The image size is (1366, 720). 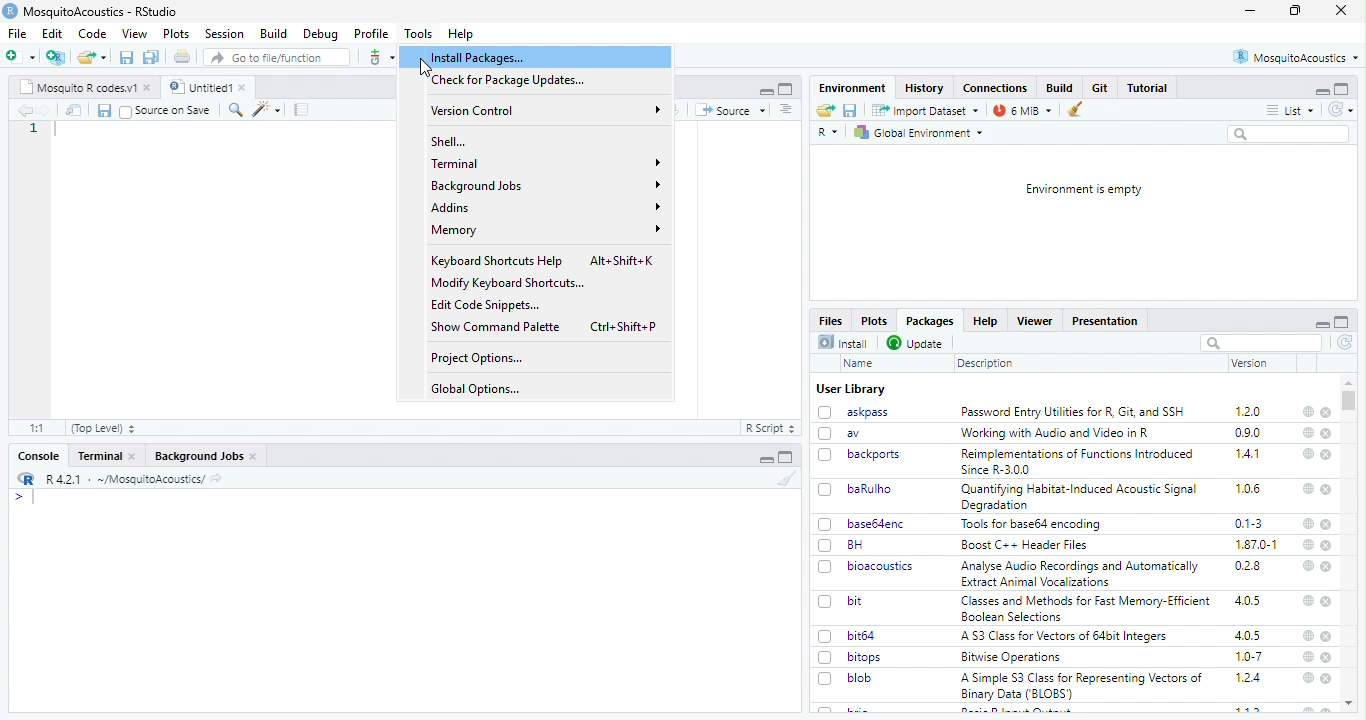 I want to click on find, so click(x=237, y=110).